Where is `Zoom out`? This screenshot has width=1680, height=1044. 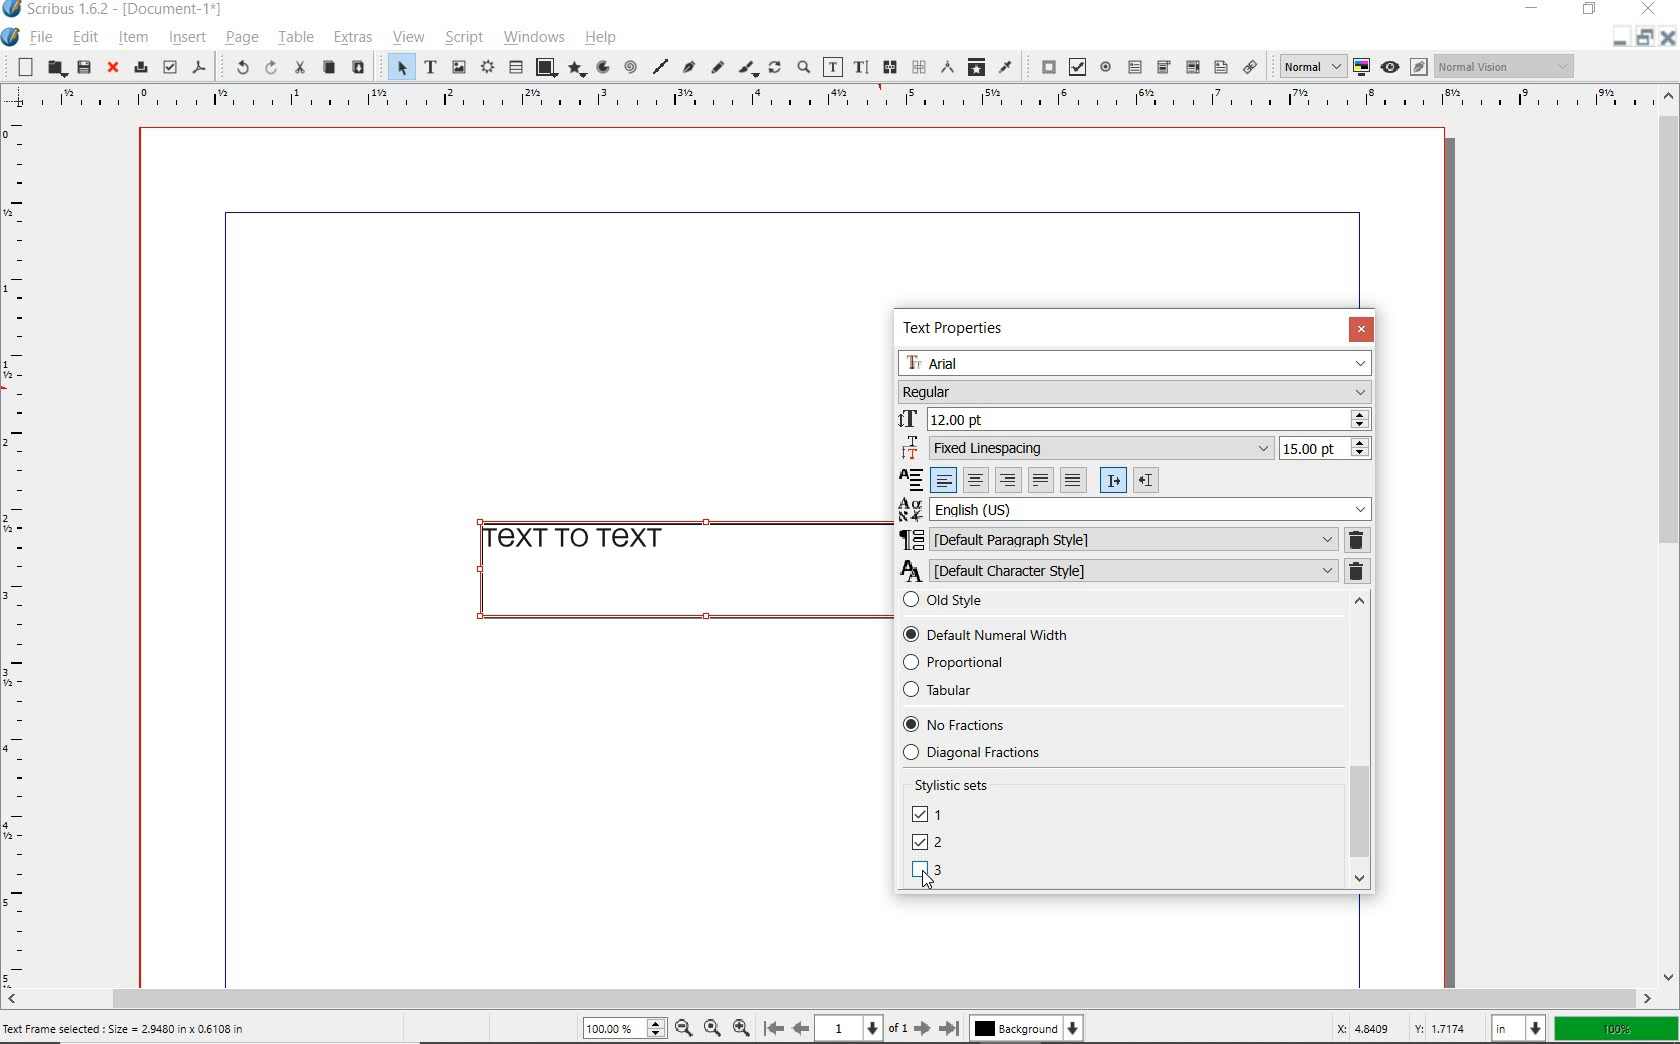
Zoom out is located at coordinates (680, 1028).